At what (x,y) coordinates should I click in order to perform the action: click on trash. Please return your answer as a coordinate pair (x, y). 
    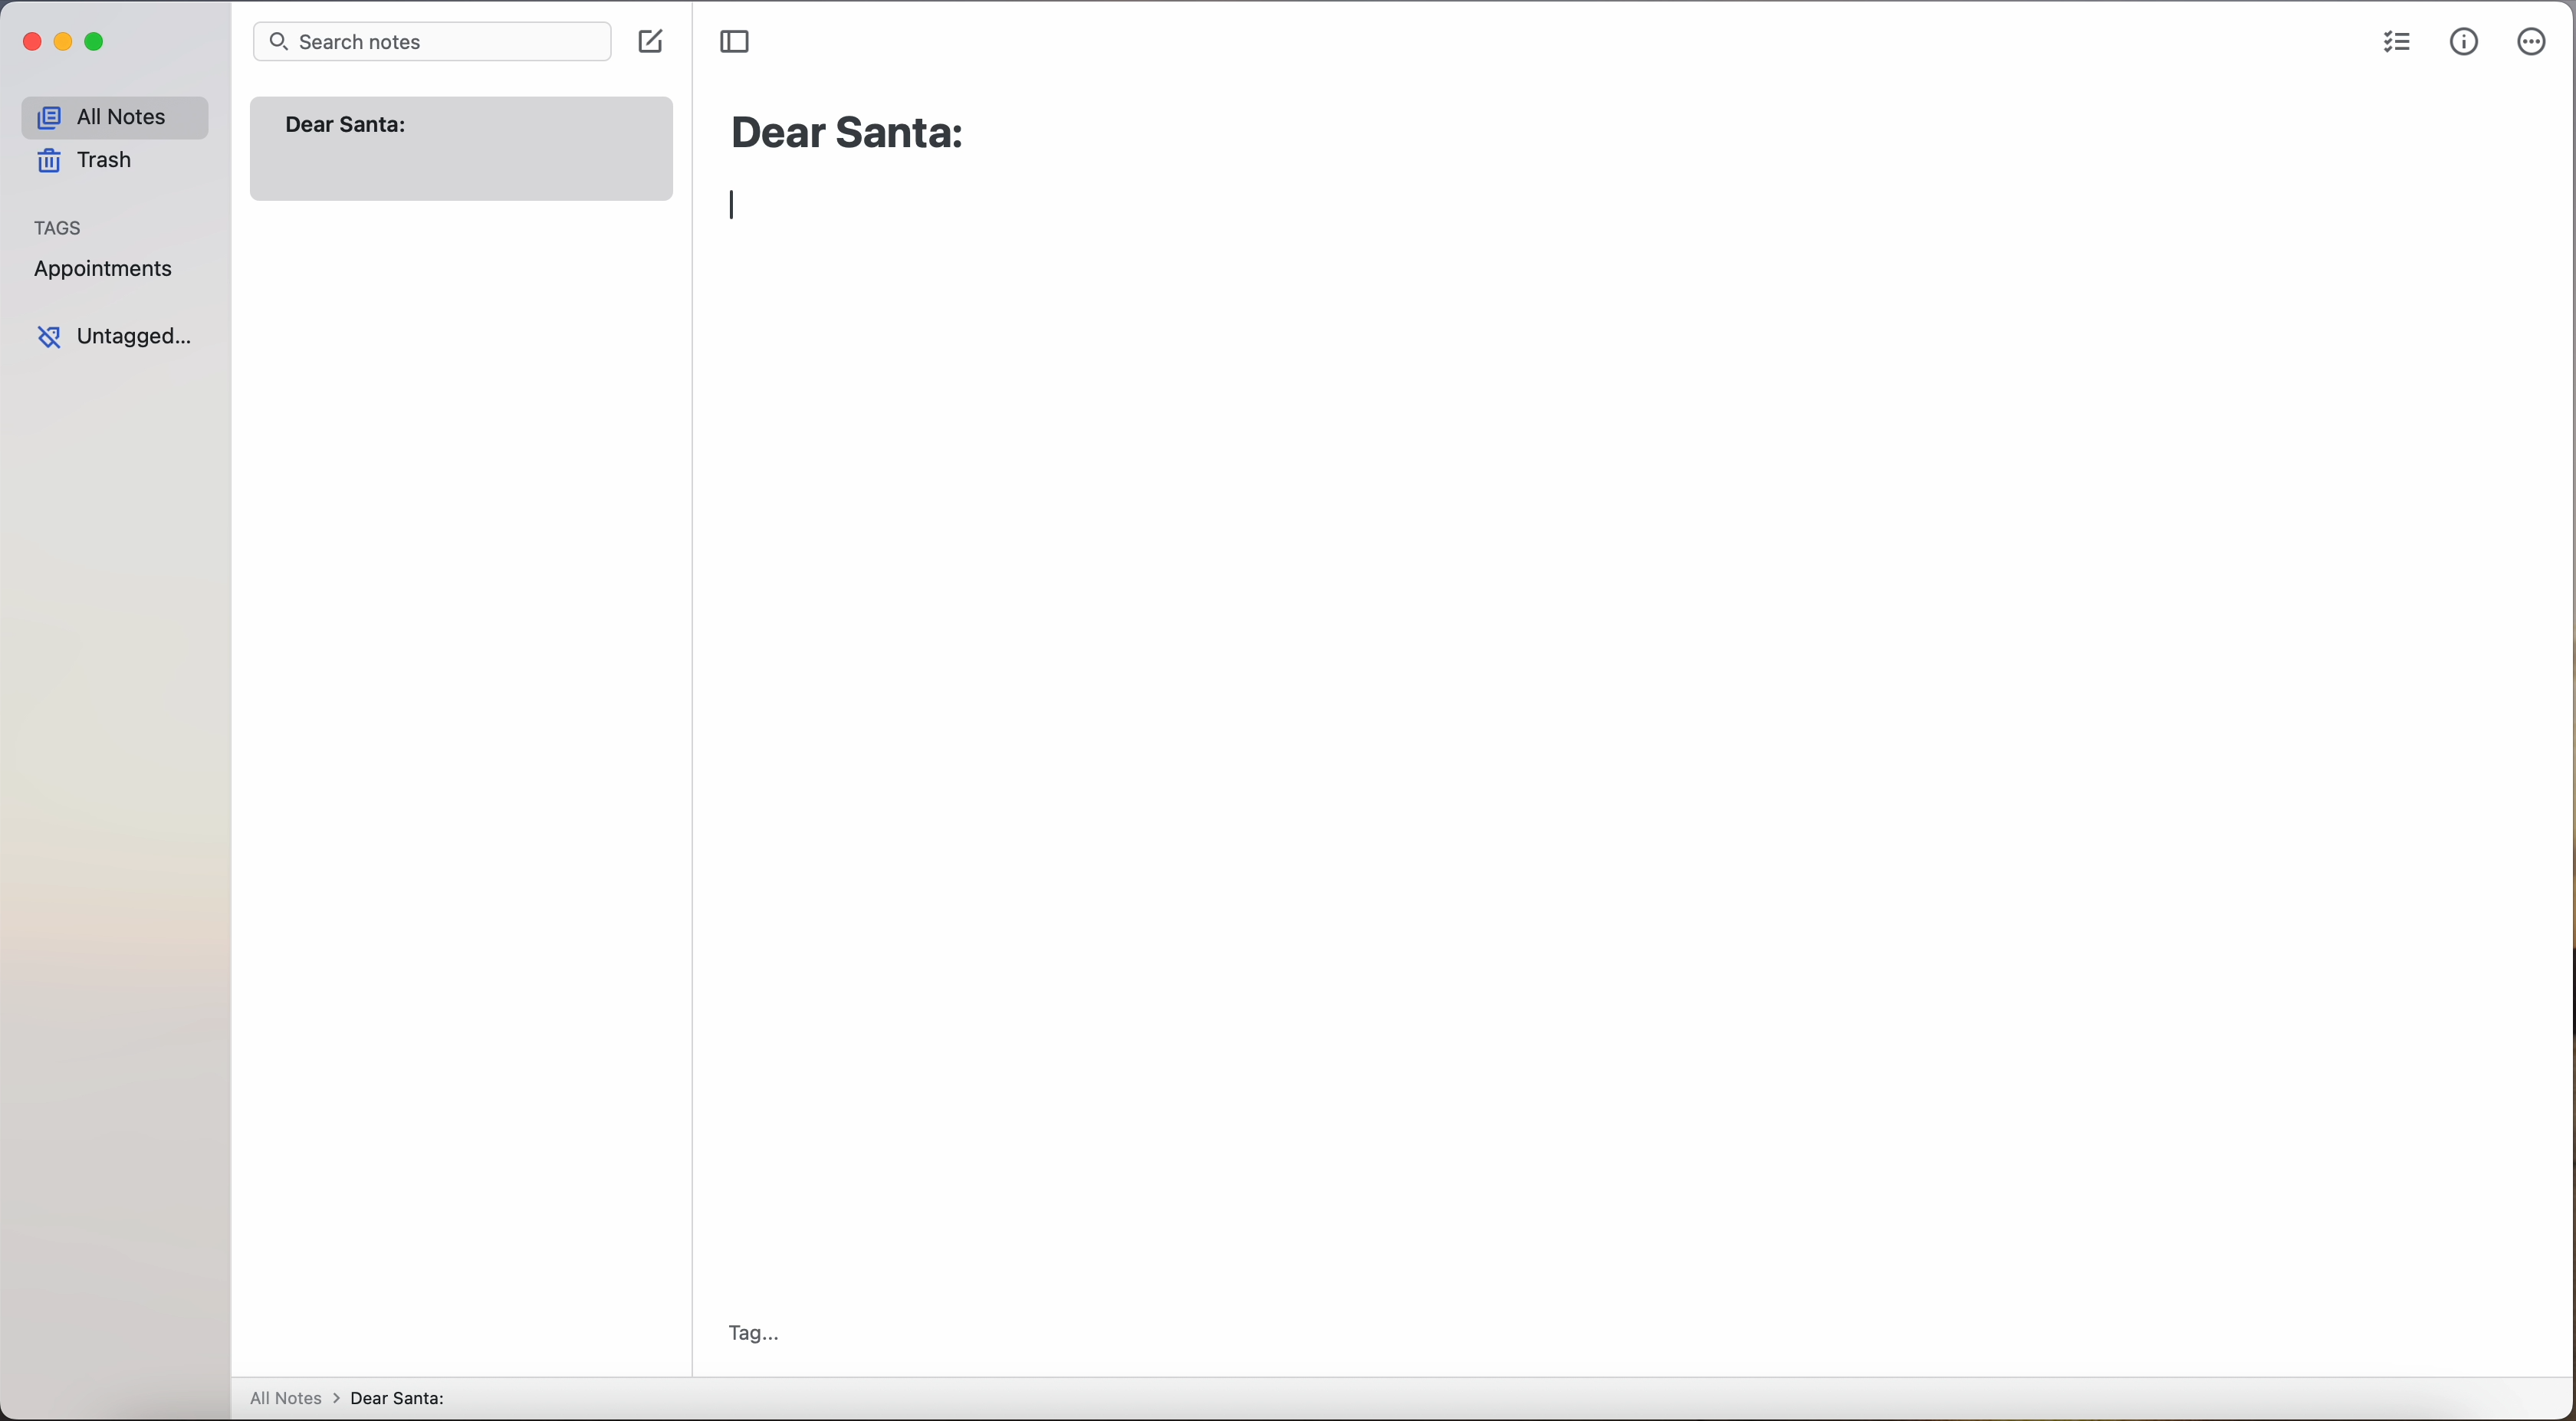
    Looking at the image, I should click on (95, 160).